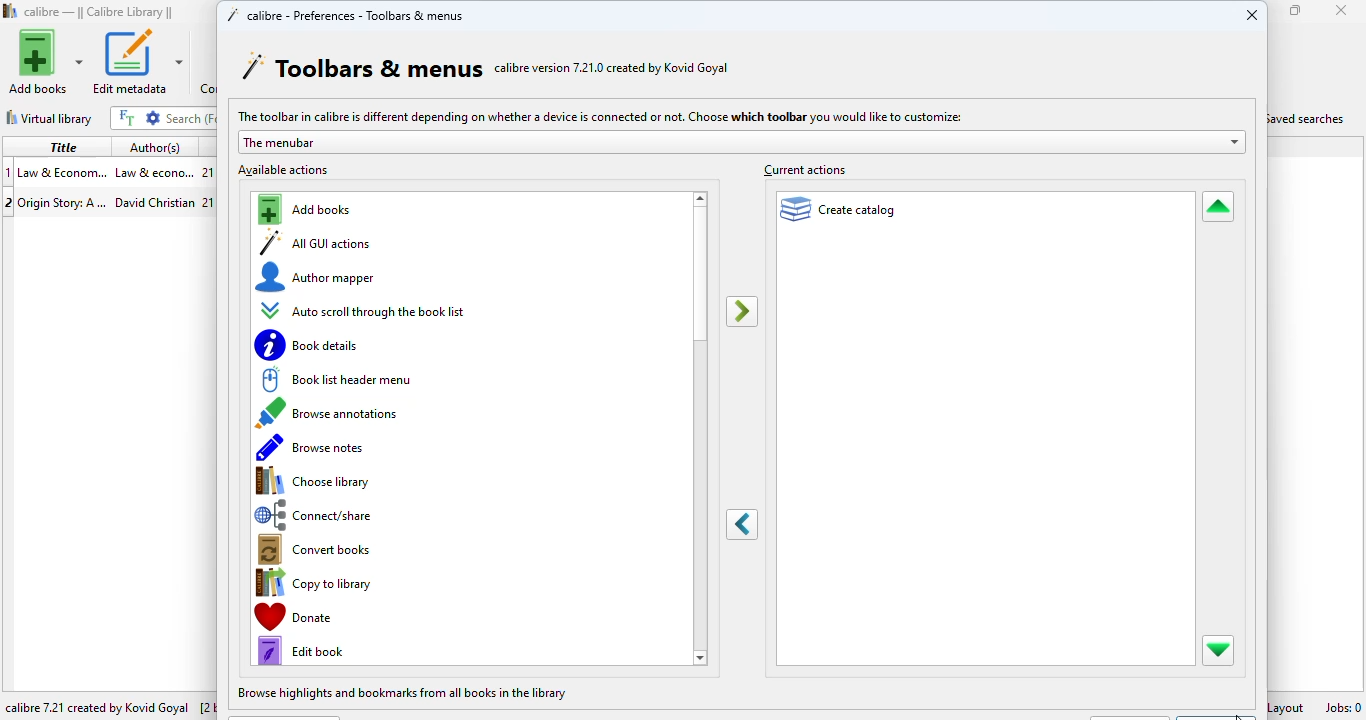 Image resolution: width=1366 pixels, height=720 pixels. Describe the element at coordinates (311, 448) in the screenshot. I see `browse notes` at that location.